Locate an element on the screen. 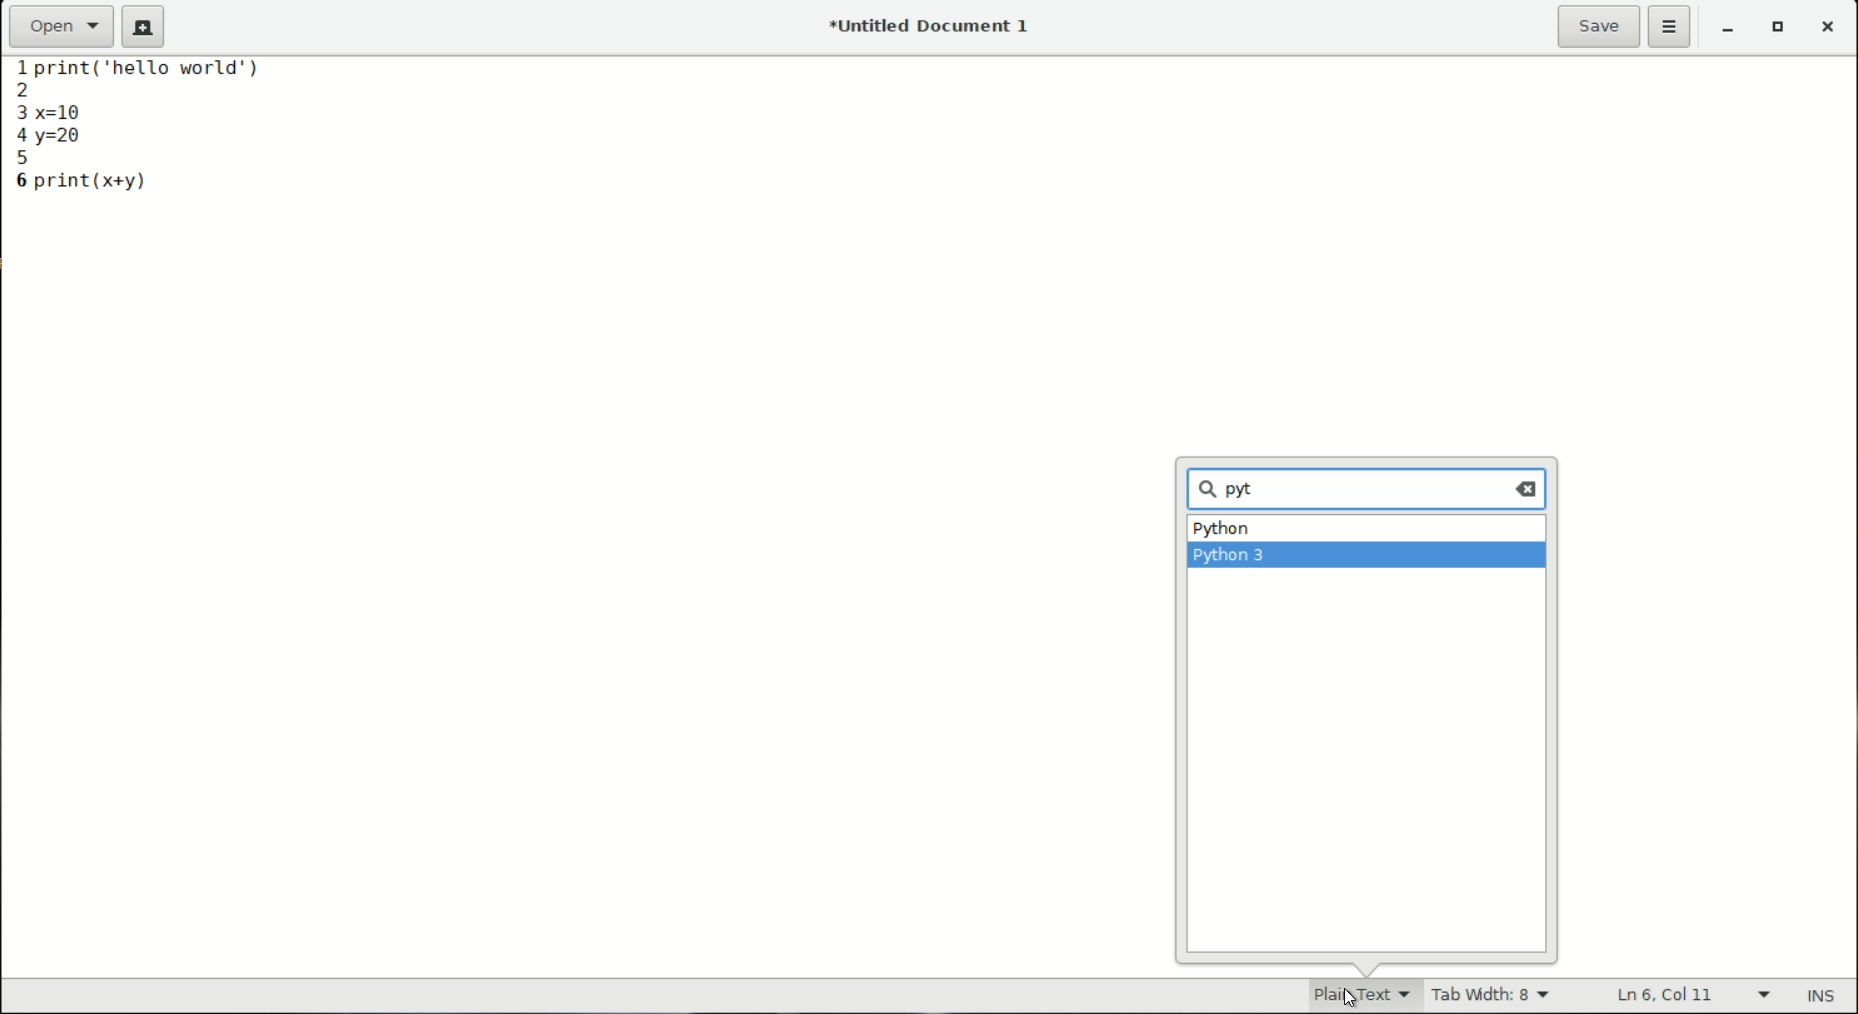 Image resolution: width=1858 pixels, height=1014 pixels. cursor position is located at coordinates (1668, 996).